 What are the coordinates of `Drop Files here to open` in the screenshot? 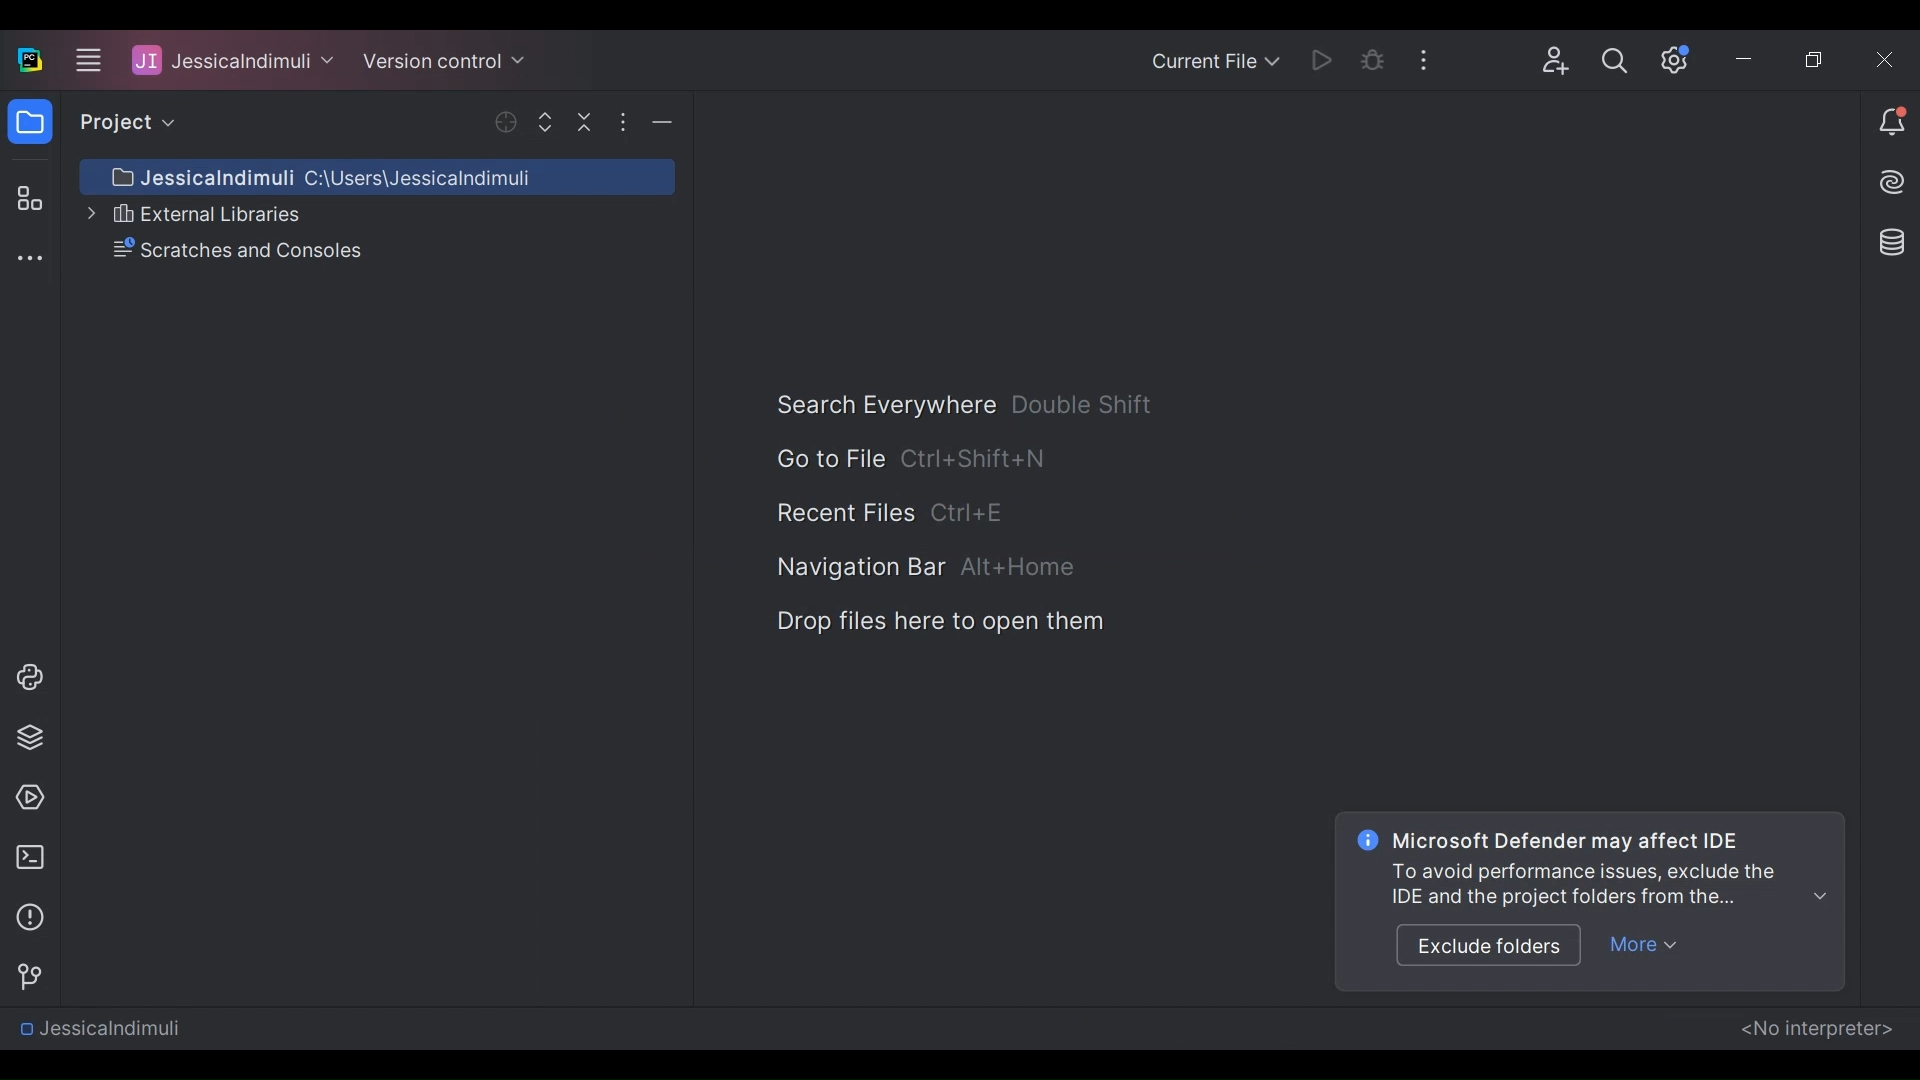 It's located at (939, 623).